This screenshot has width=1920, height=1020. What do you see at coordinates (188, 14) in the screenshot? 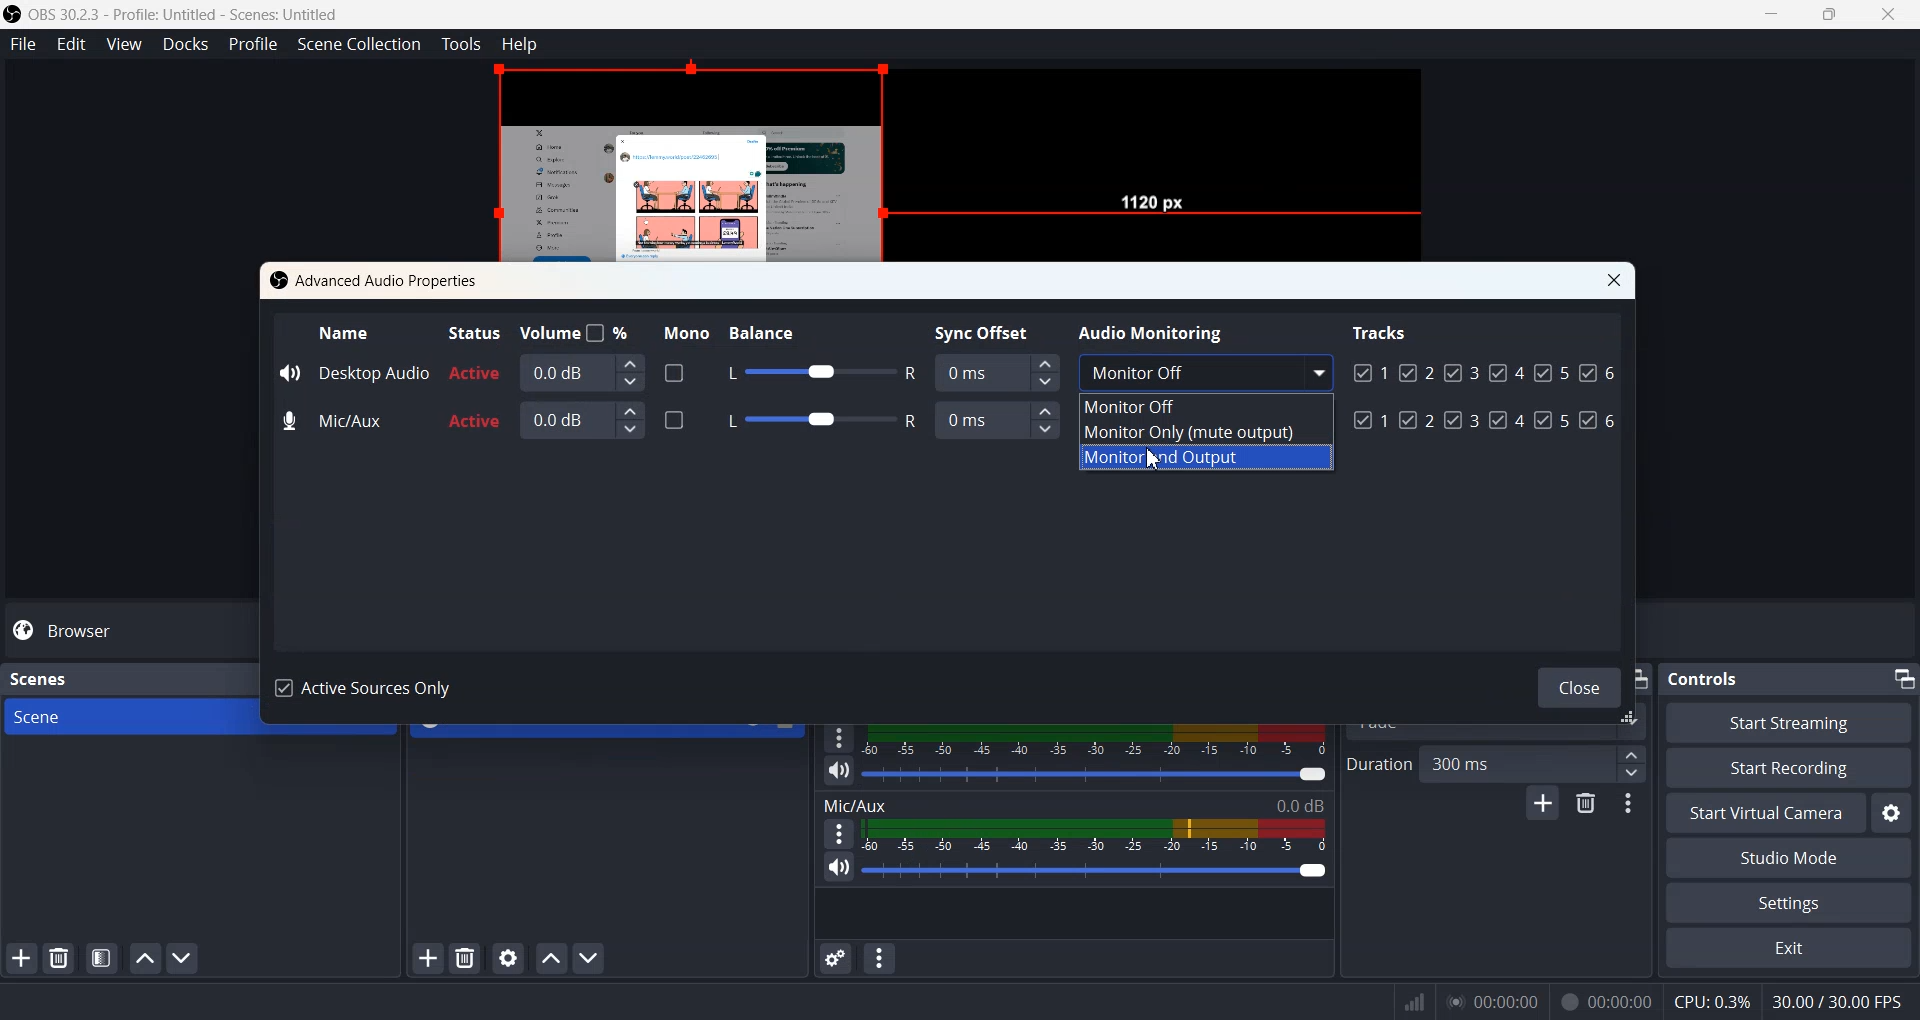
I see `‘OBS 30.2.3 - Profile: Untitled - Scenes: Untitled` at bounding box center [188, 14].